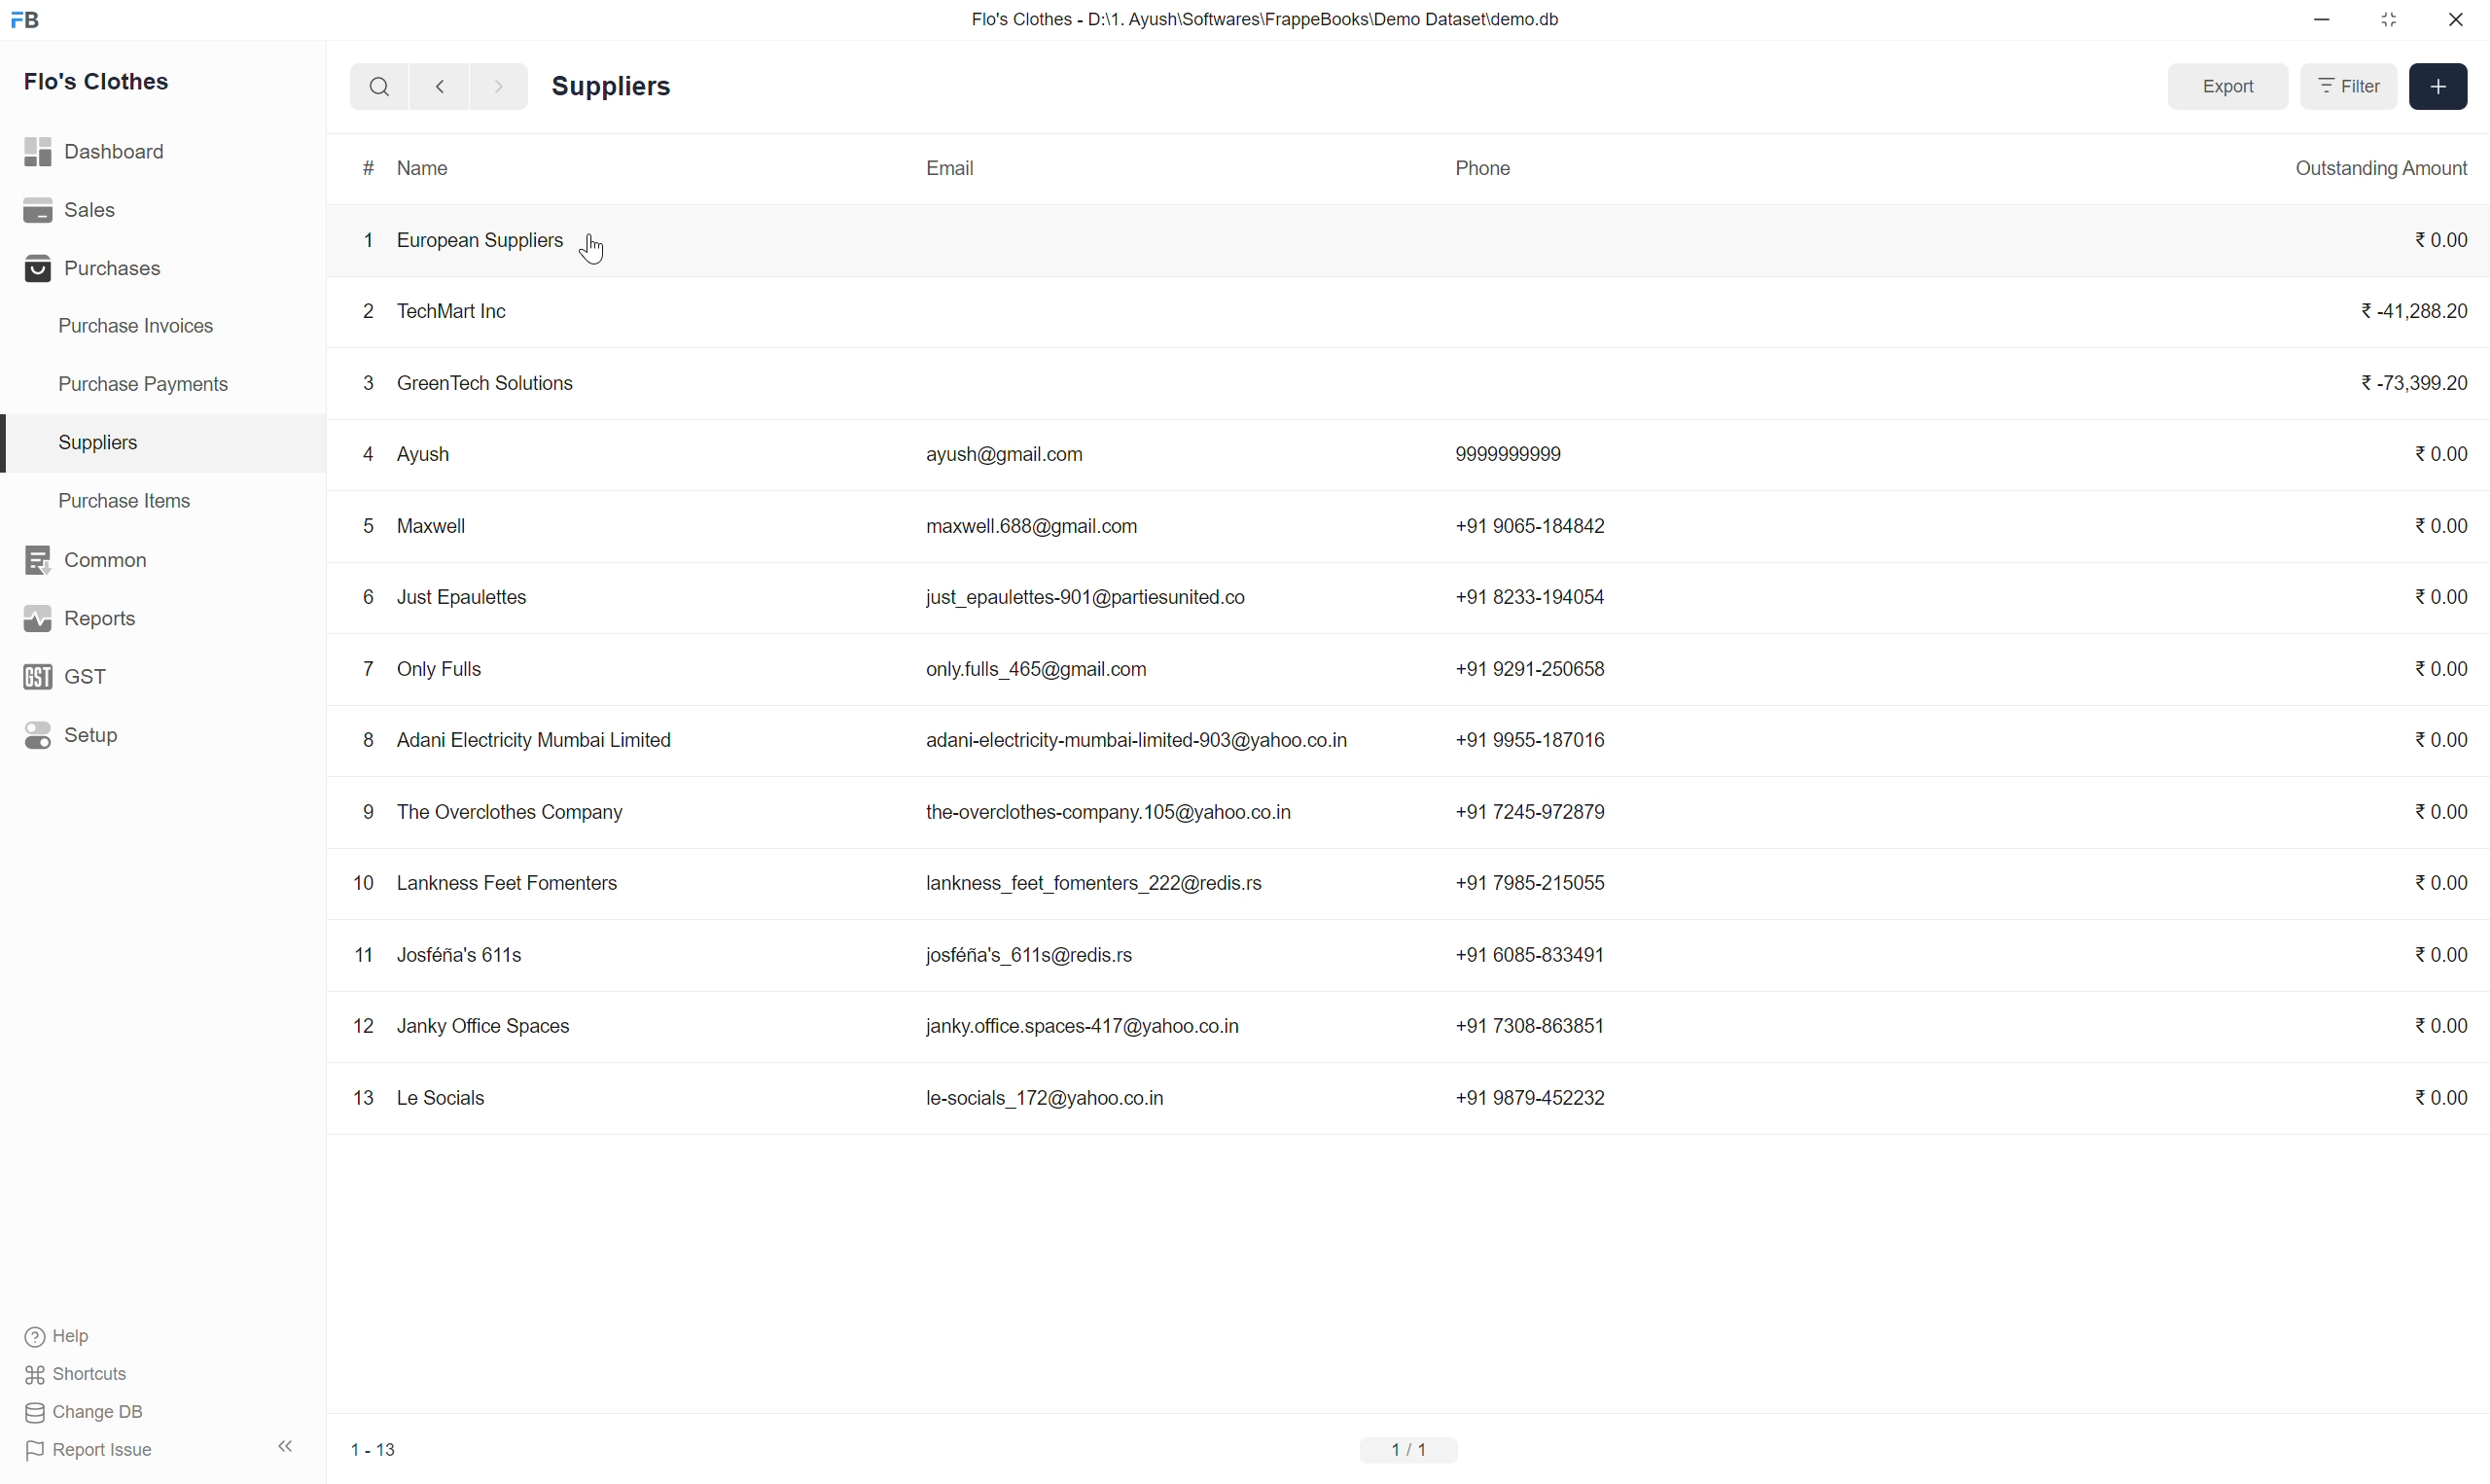 Image resolution: width=2490 pixels, height=1484 pixels. What do you see at coordinates (119, 500) in the screenshot?
I see `Purchase Items` at bounding box center [119, 500].